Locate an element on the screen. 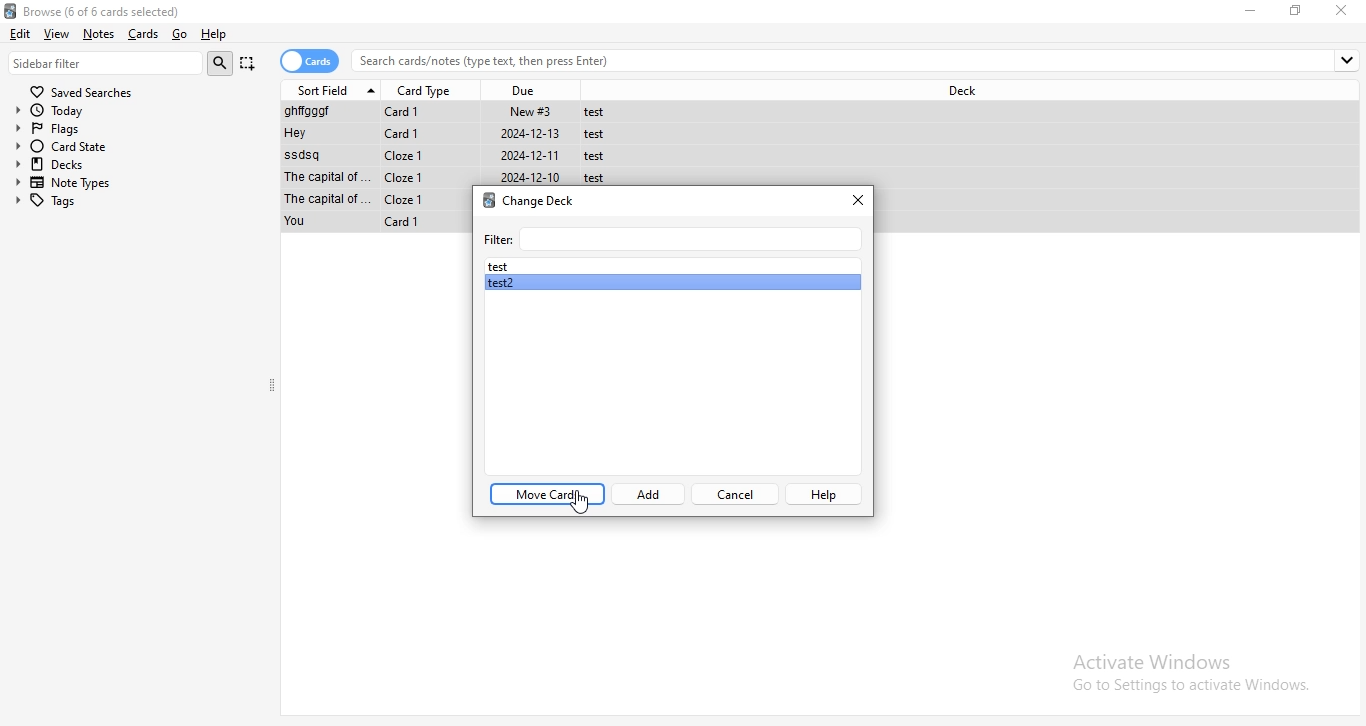 The width and height of the screenshot is (1366, 726). tags is located at coordinates (135, 202).